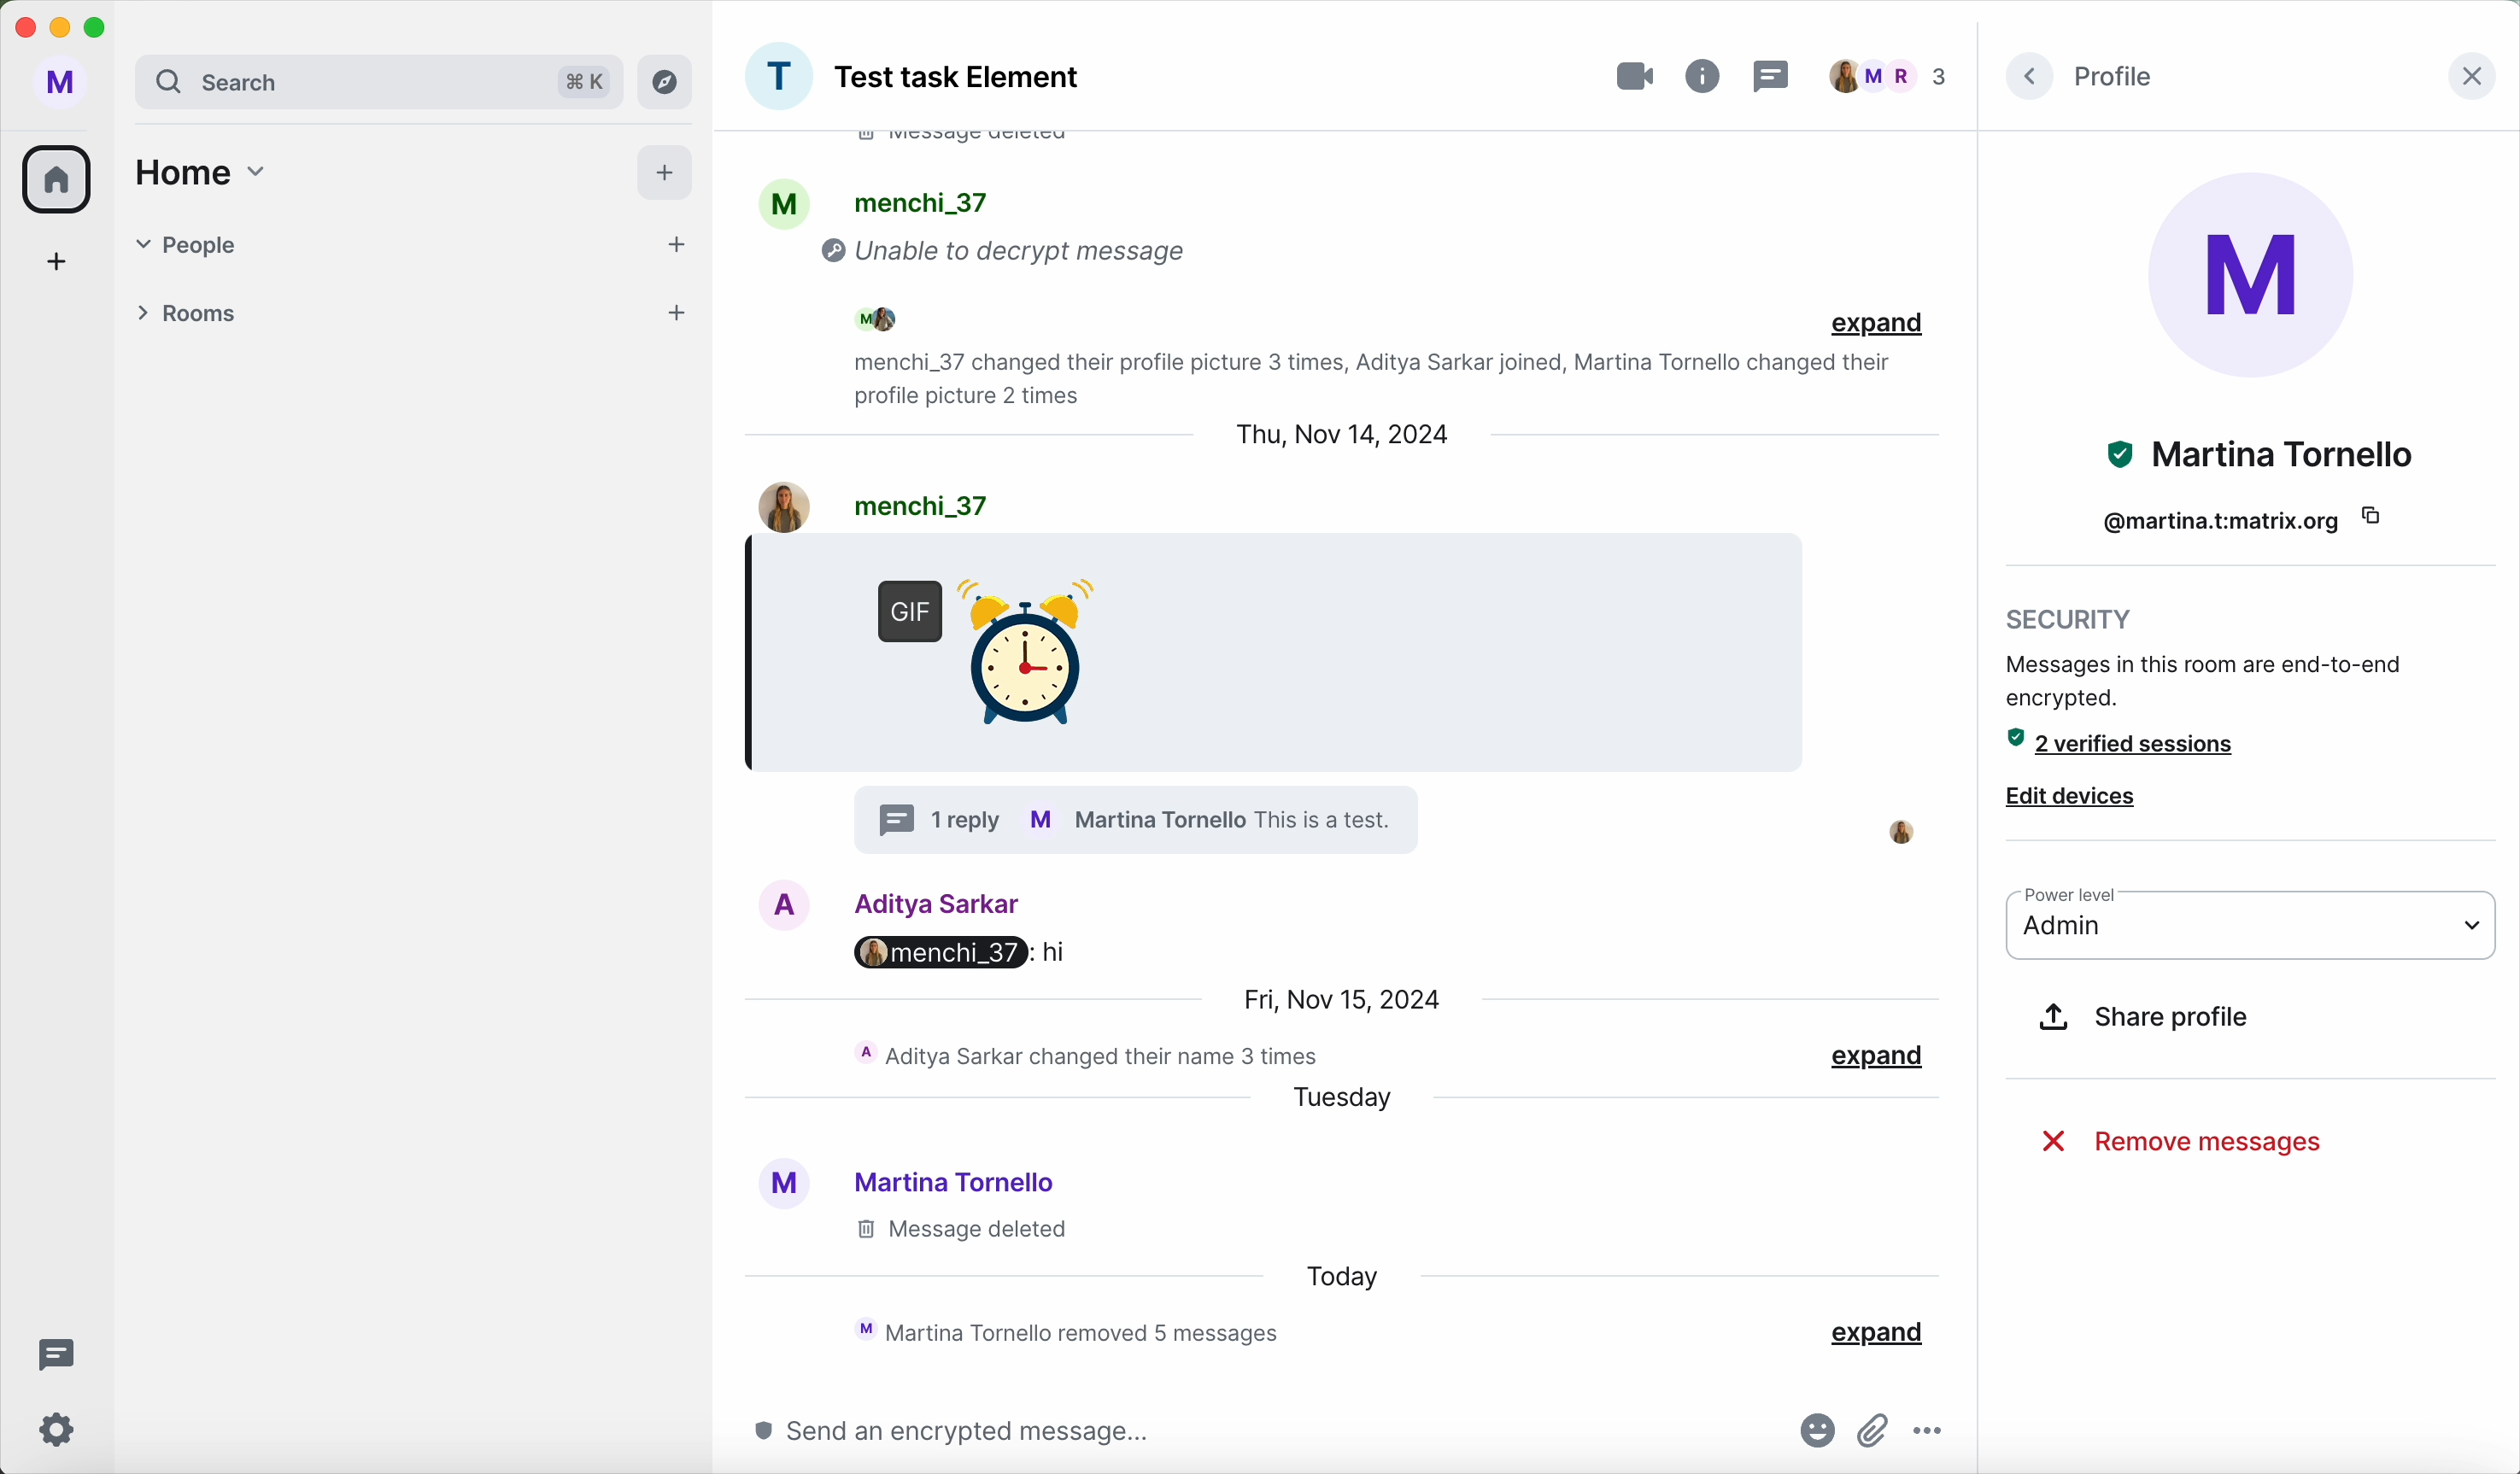  I want to click on add, so click(664, 174).